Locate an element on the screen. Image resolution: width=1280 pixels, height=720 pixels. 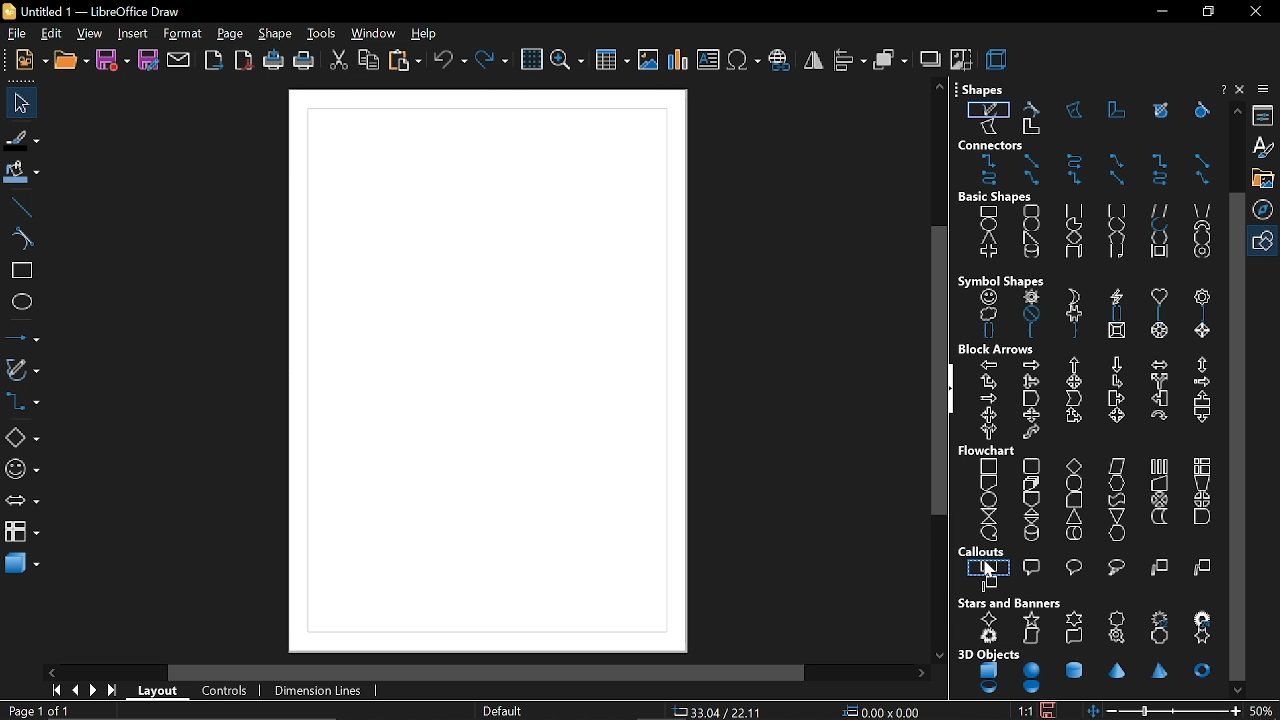
stored data is located at coordinates (1158, 517).